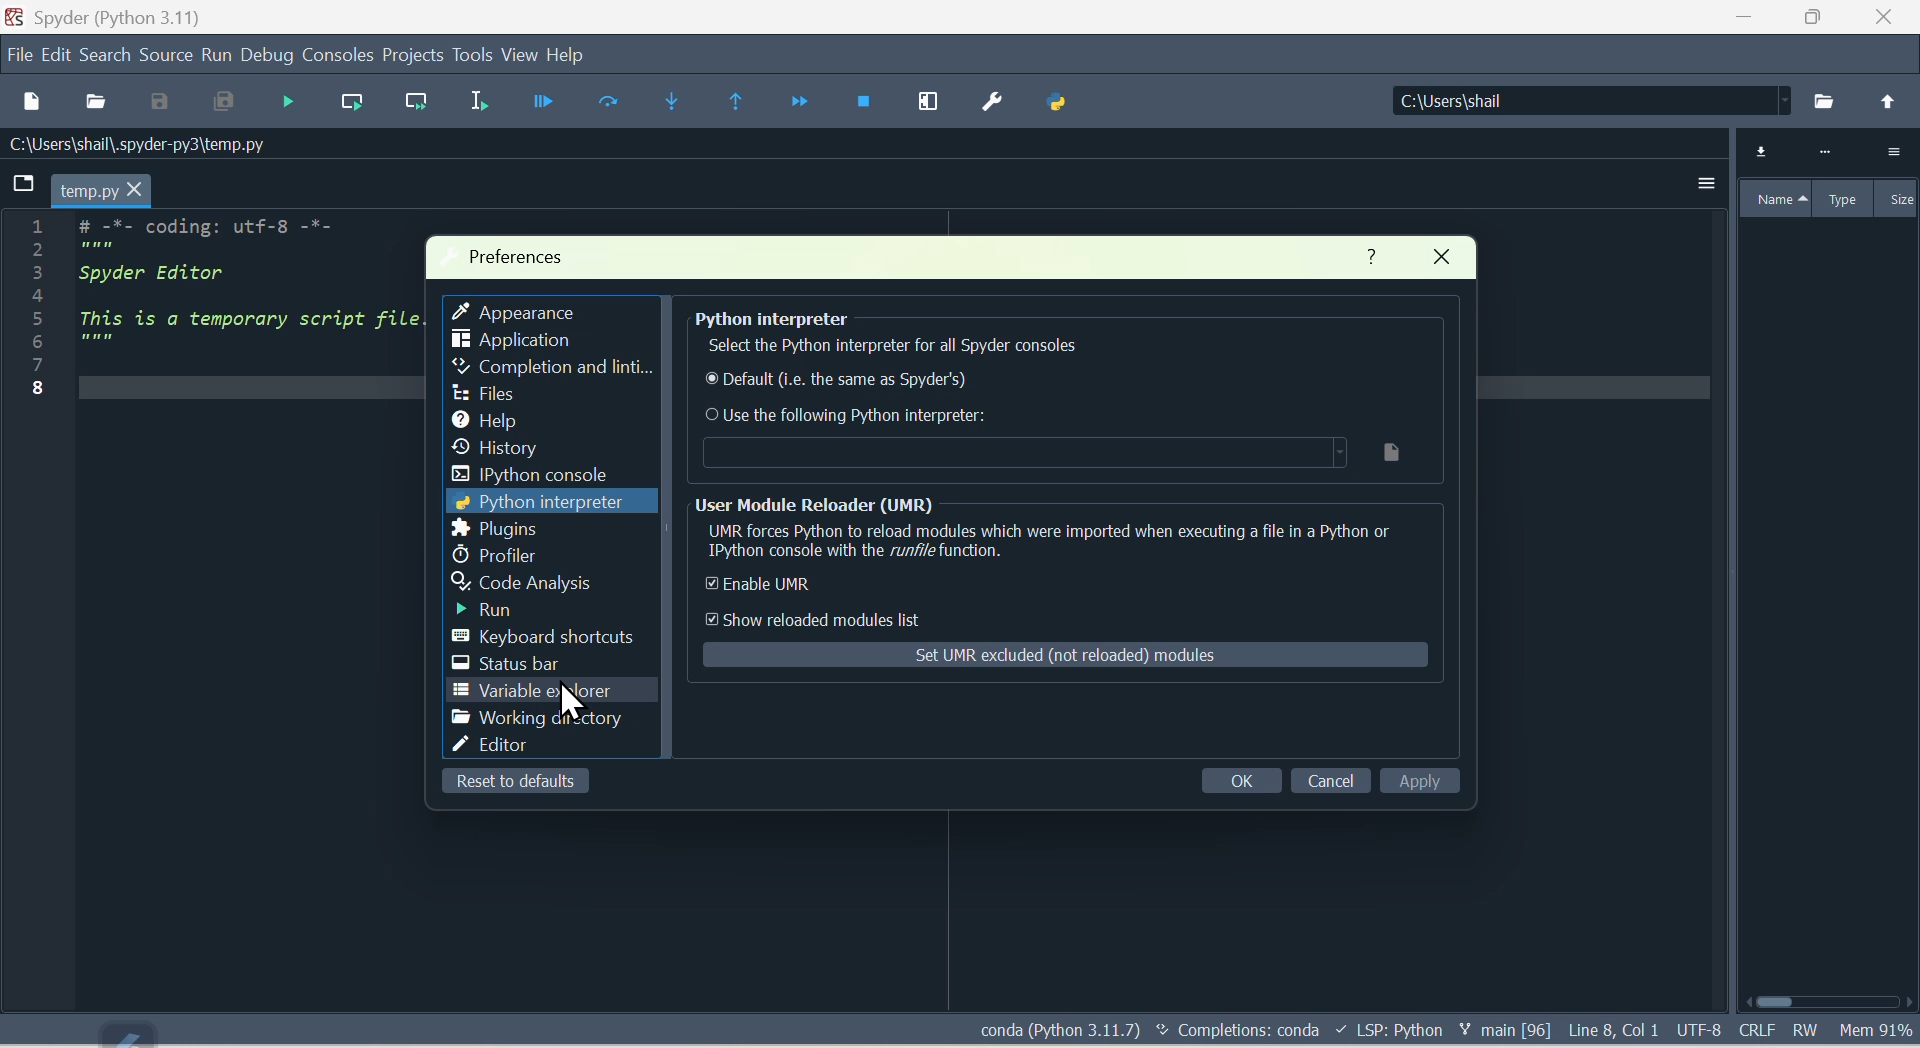 This screenshot has height=1048, width=1920. Describe the element at coordinates (534, 502) in the screenshot. I see `Python interpreter` at that location.